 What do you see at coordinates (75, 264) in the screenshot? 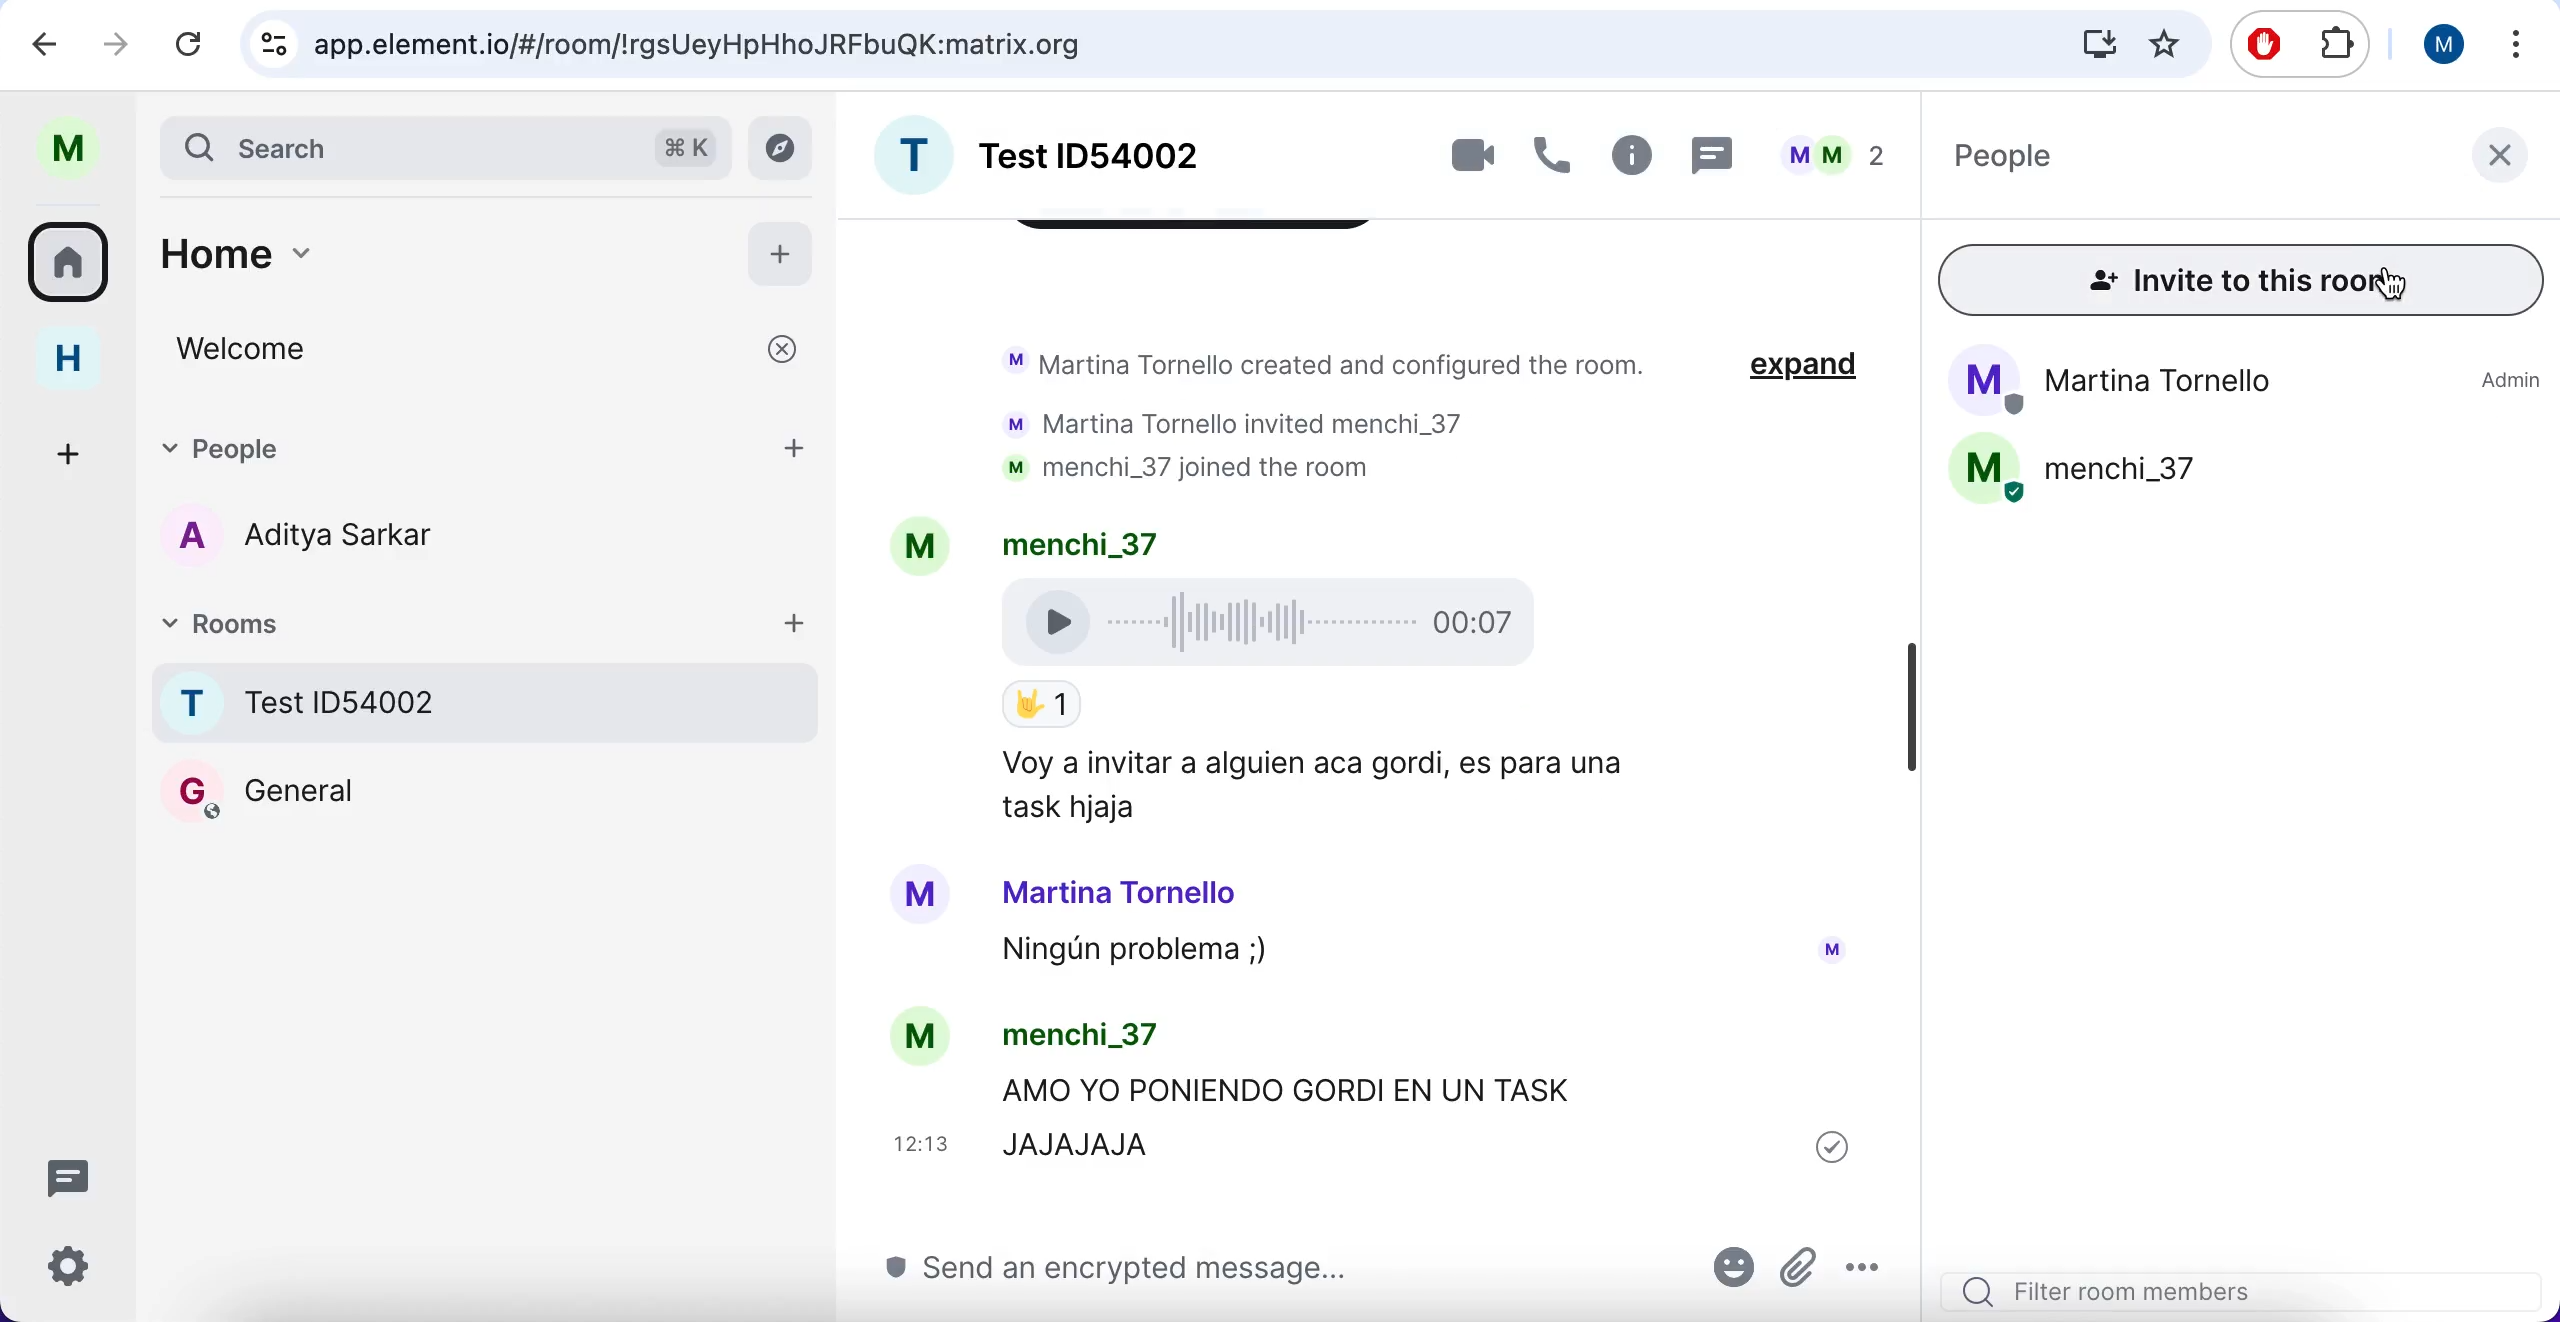
I see `rooms` at bounding box center [75, 264].